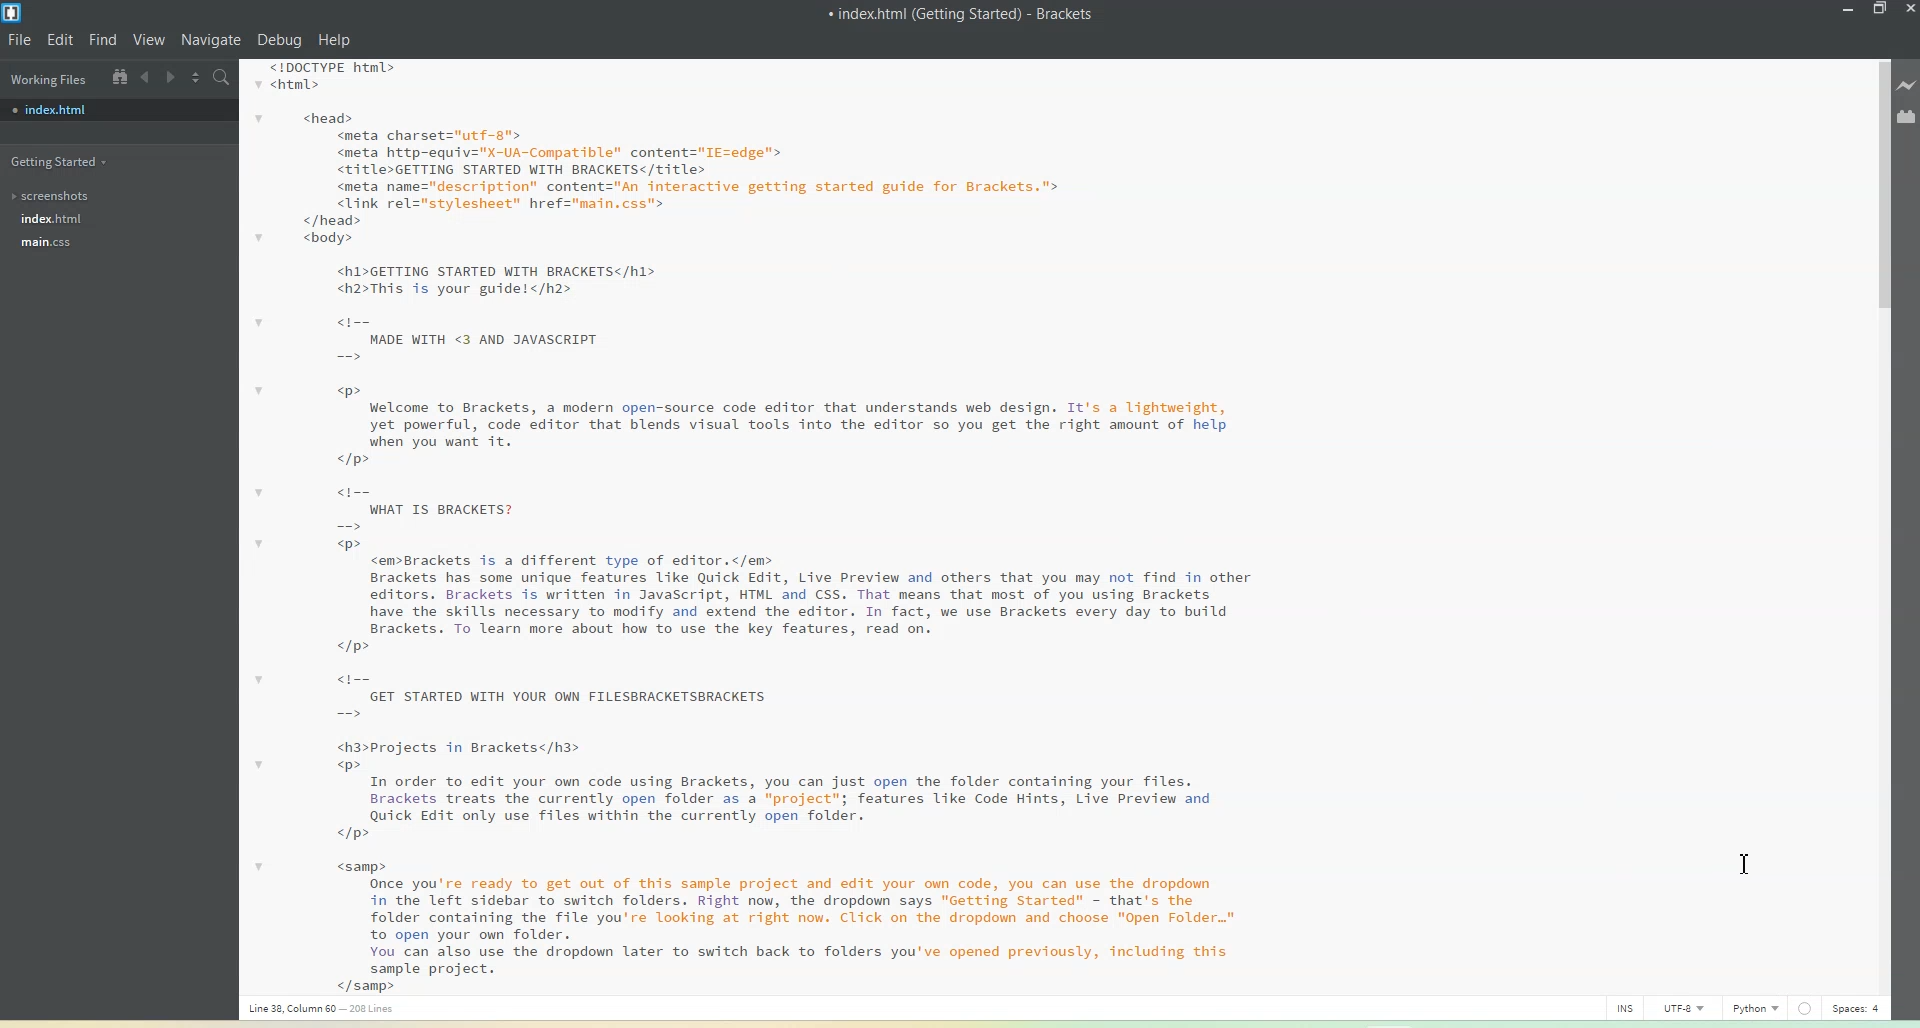  What do you see at coordinates (1849, 10) in the screenshot?
I see `Minimize` at bounding box center [1849, 10].